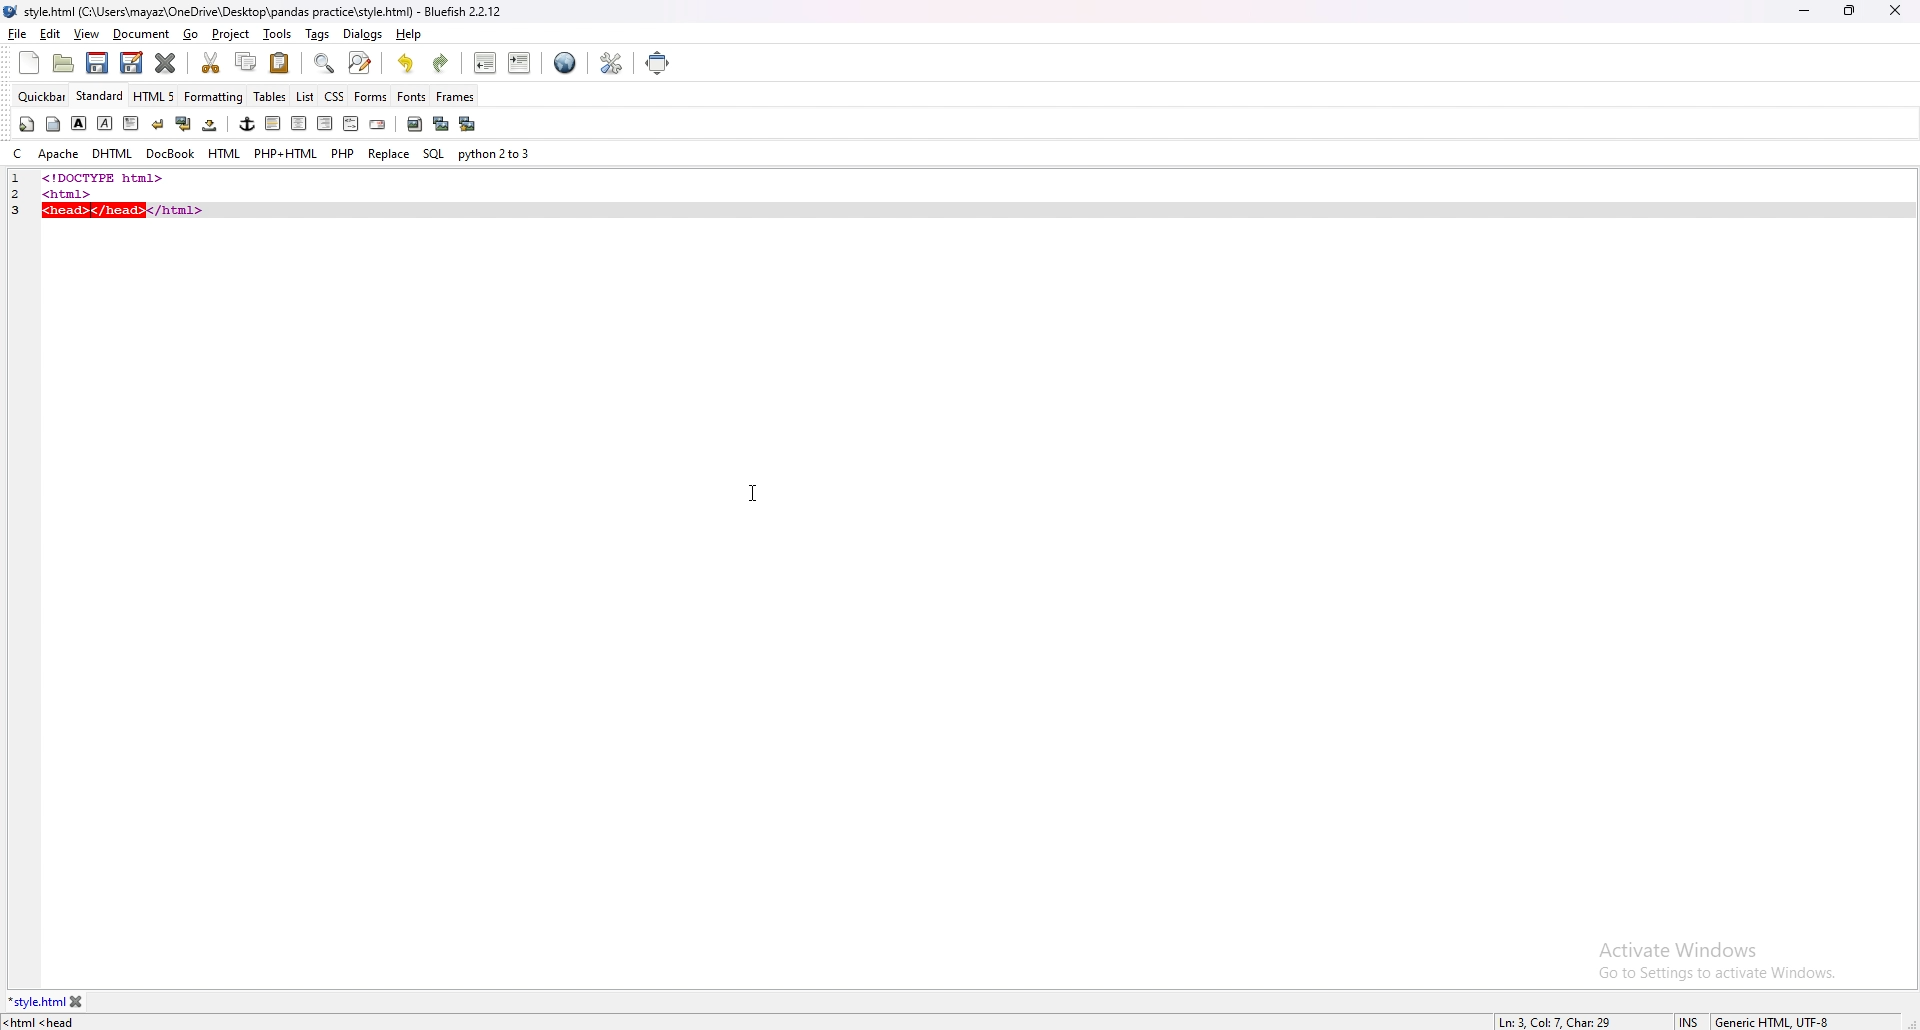 The image size is (1920, 1030). What do you see at coordinates (286, 154) in the screenshot?
I see `php+html` at bounding box center [286, 154].